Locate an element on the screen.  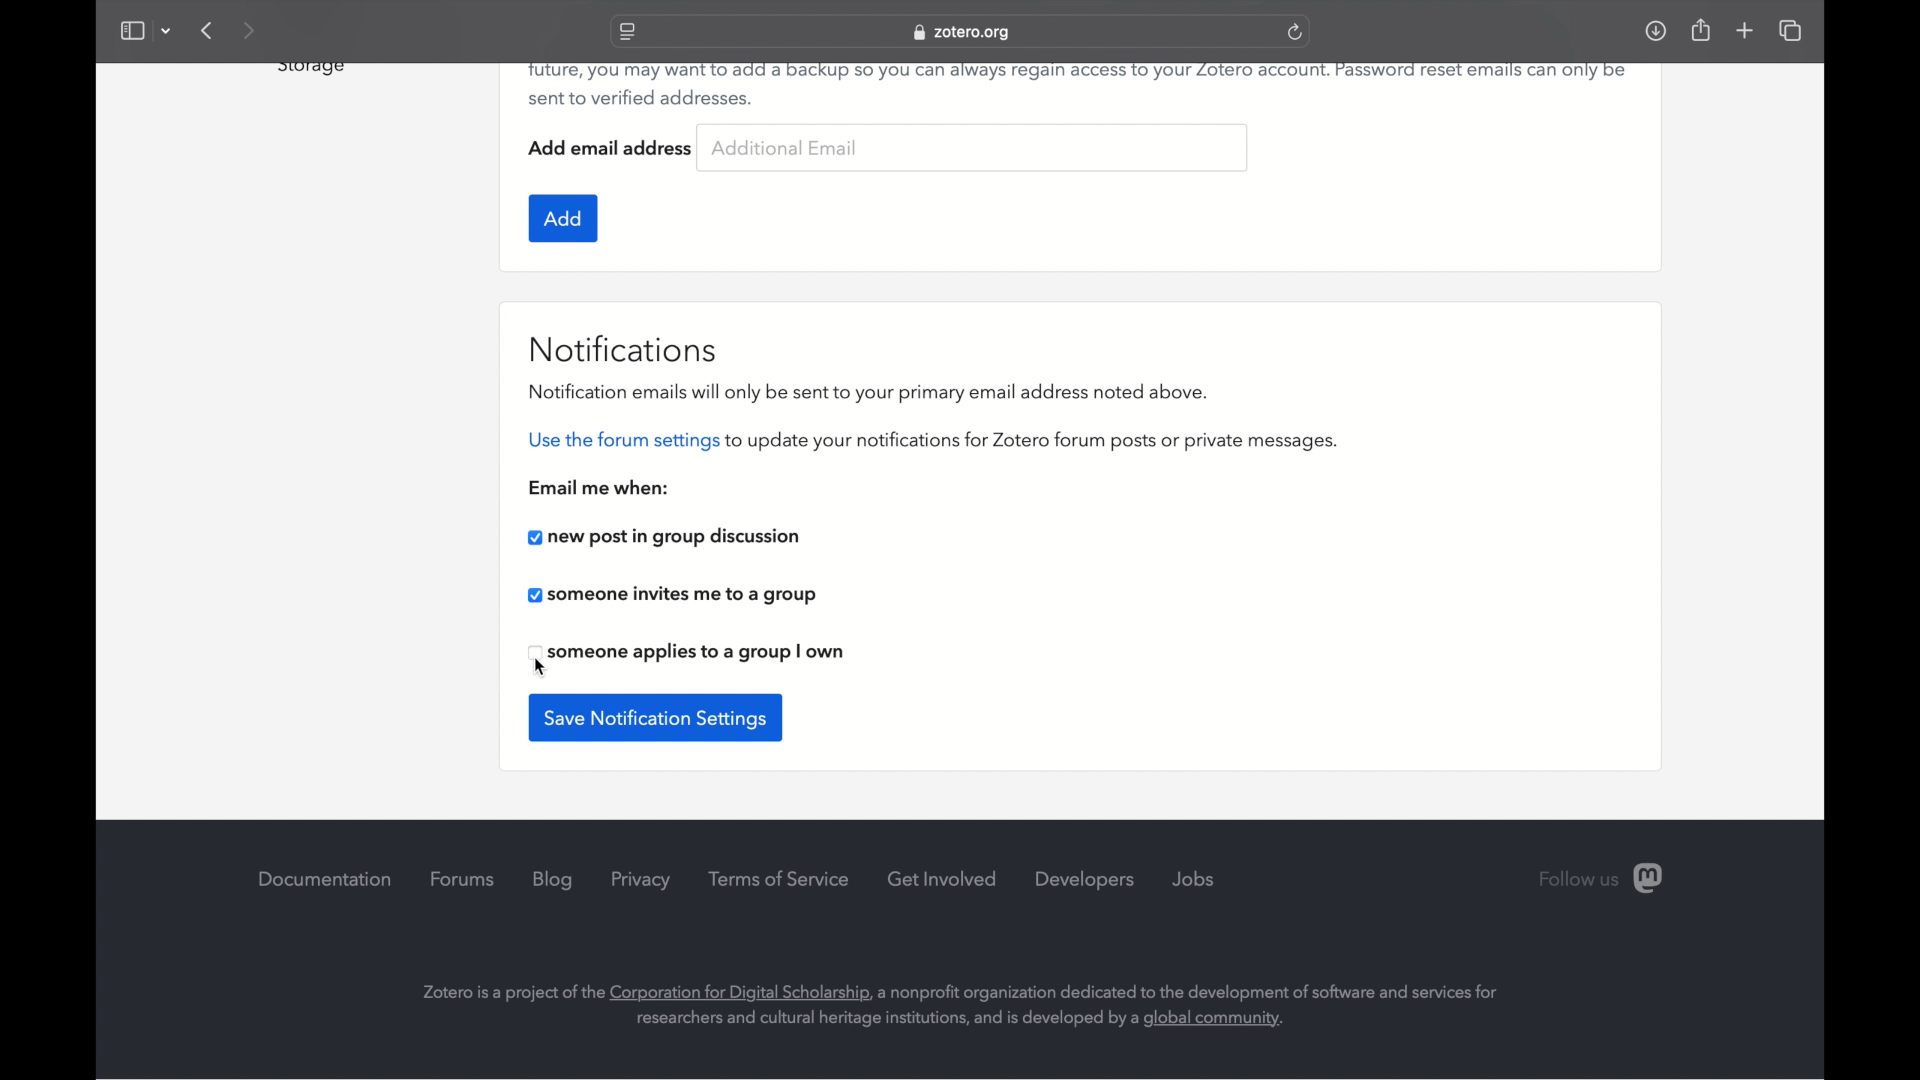
website settings is located at coordinates (626, 33).